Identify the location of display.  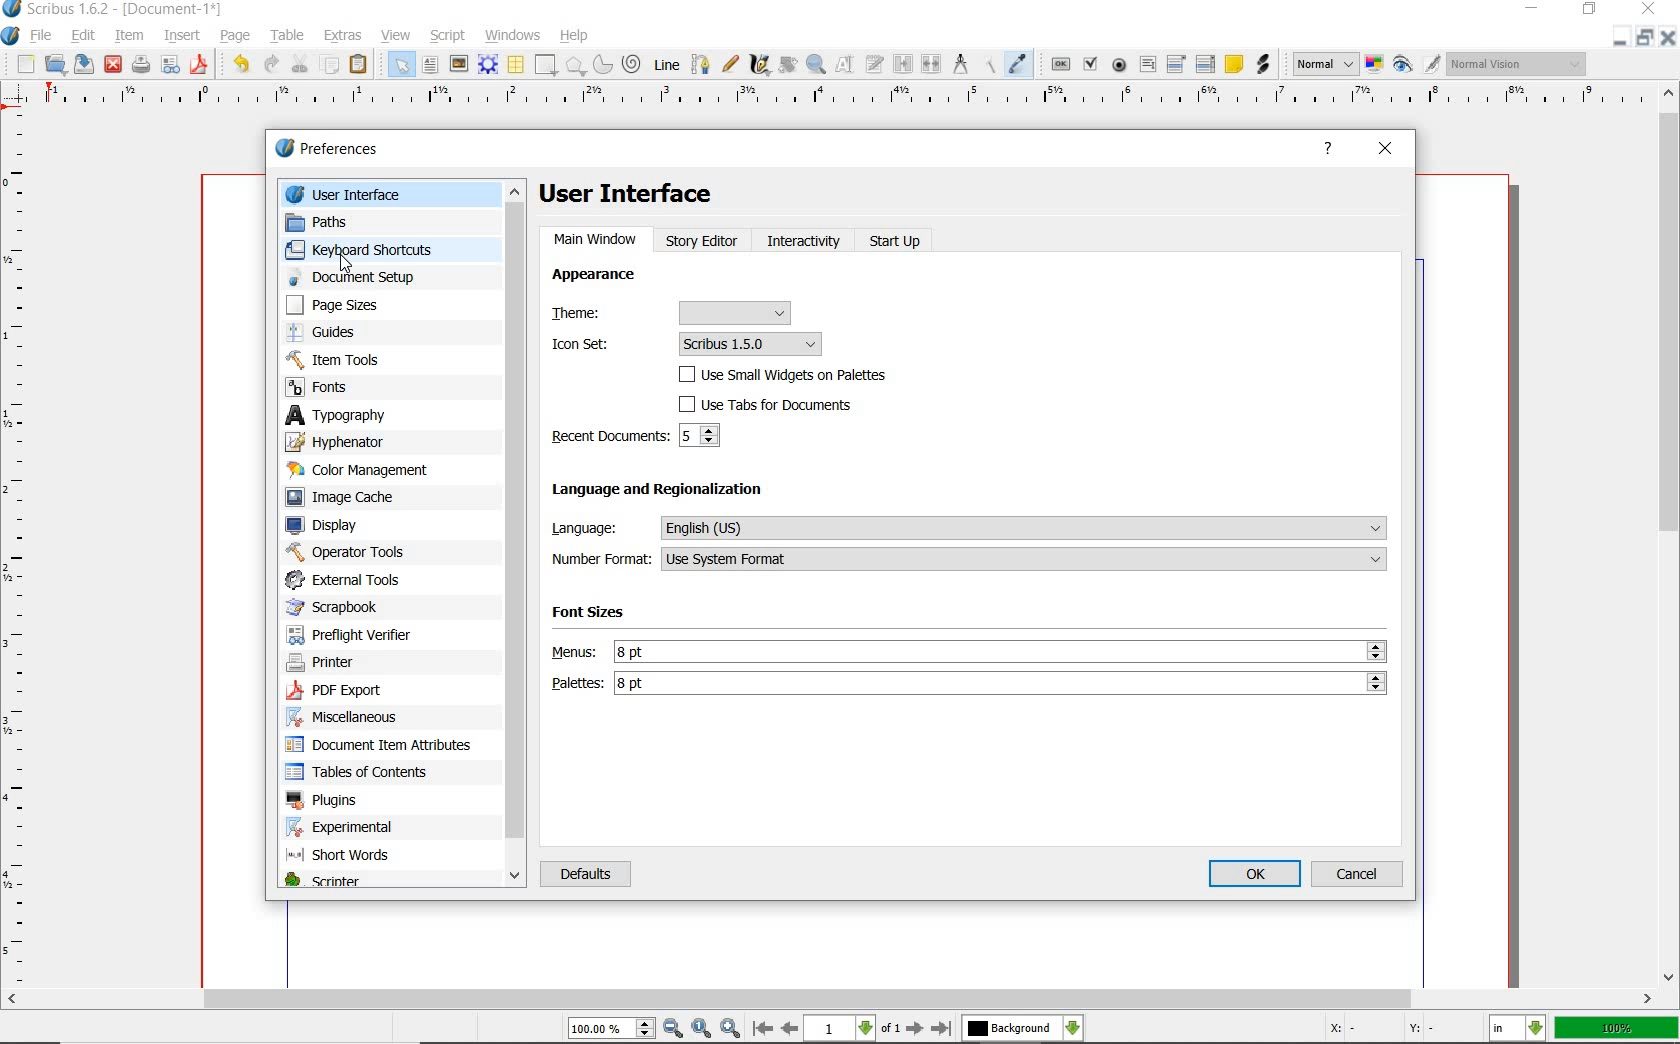
(332, 525).